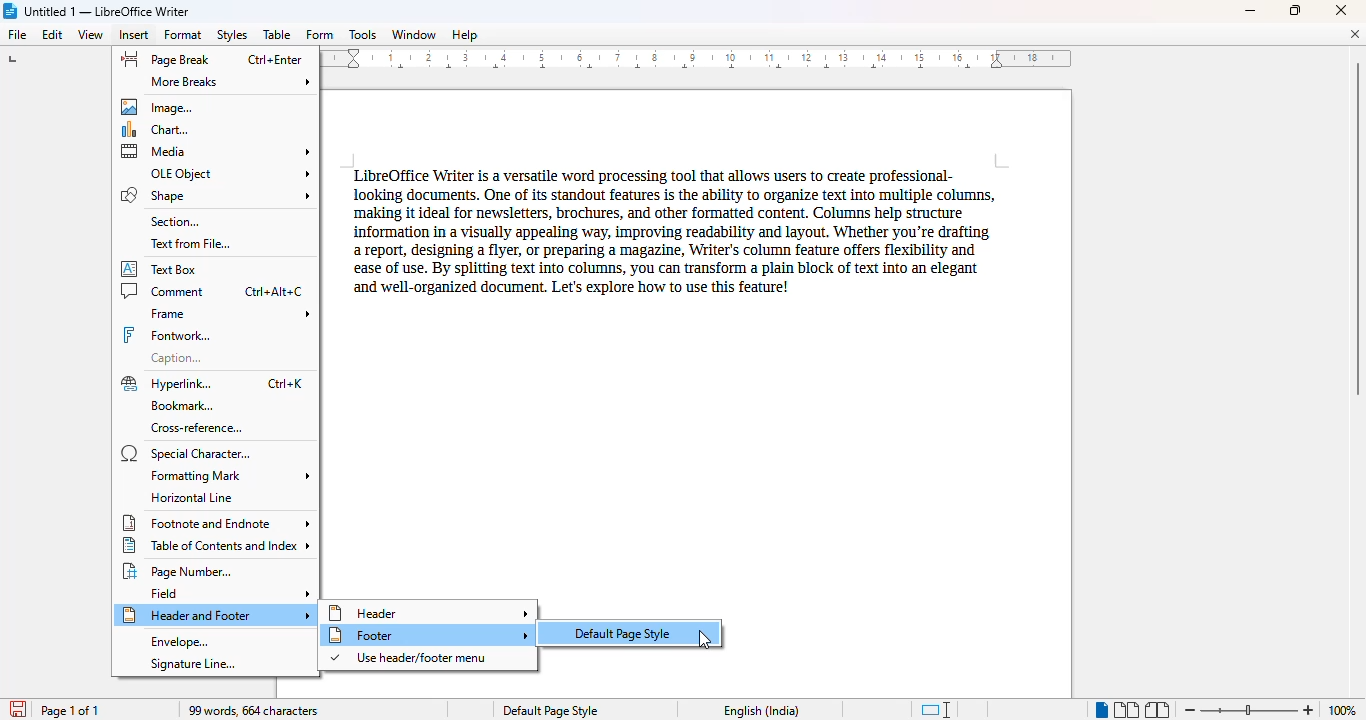 This screenshot has height=720, width=1366. What do you see at coordinates (161, 106) in the screenshot?
I see `image` at bounding box center [161, 106].